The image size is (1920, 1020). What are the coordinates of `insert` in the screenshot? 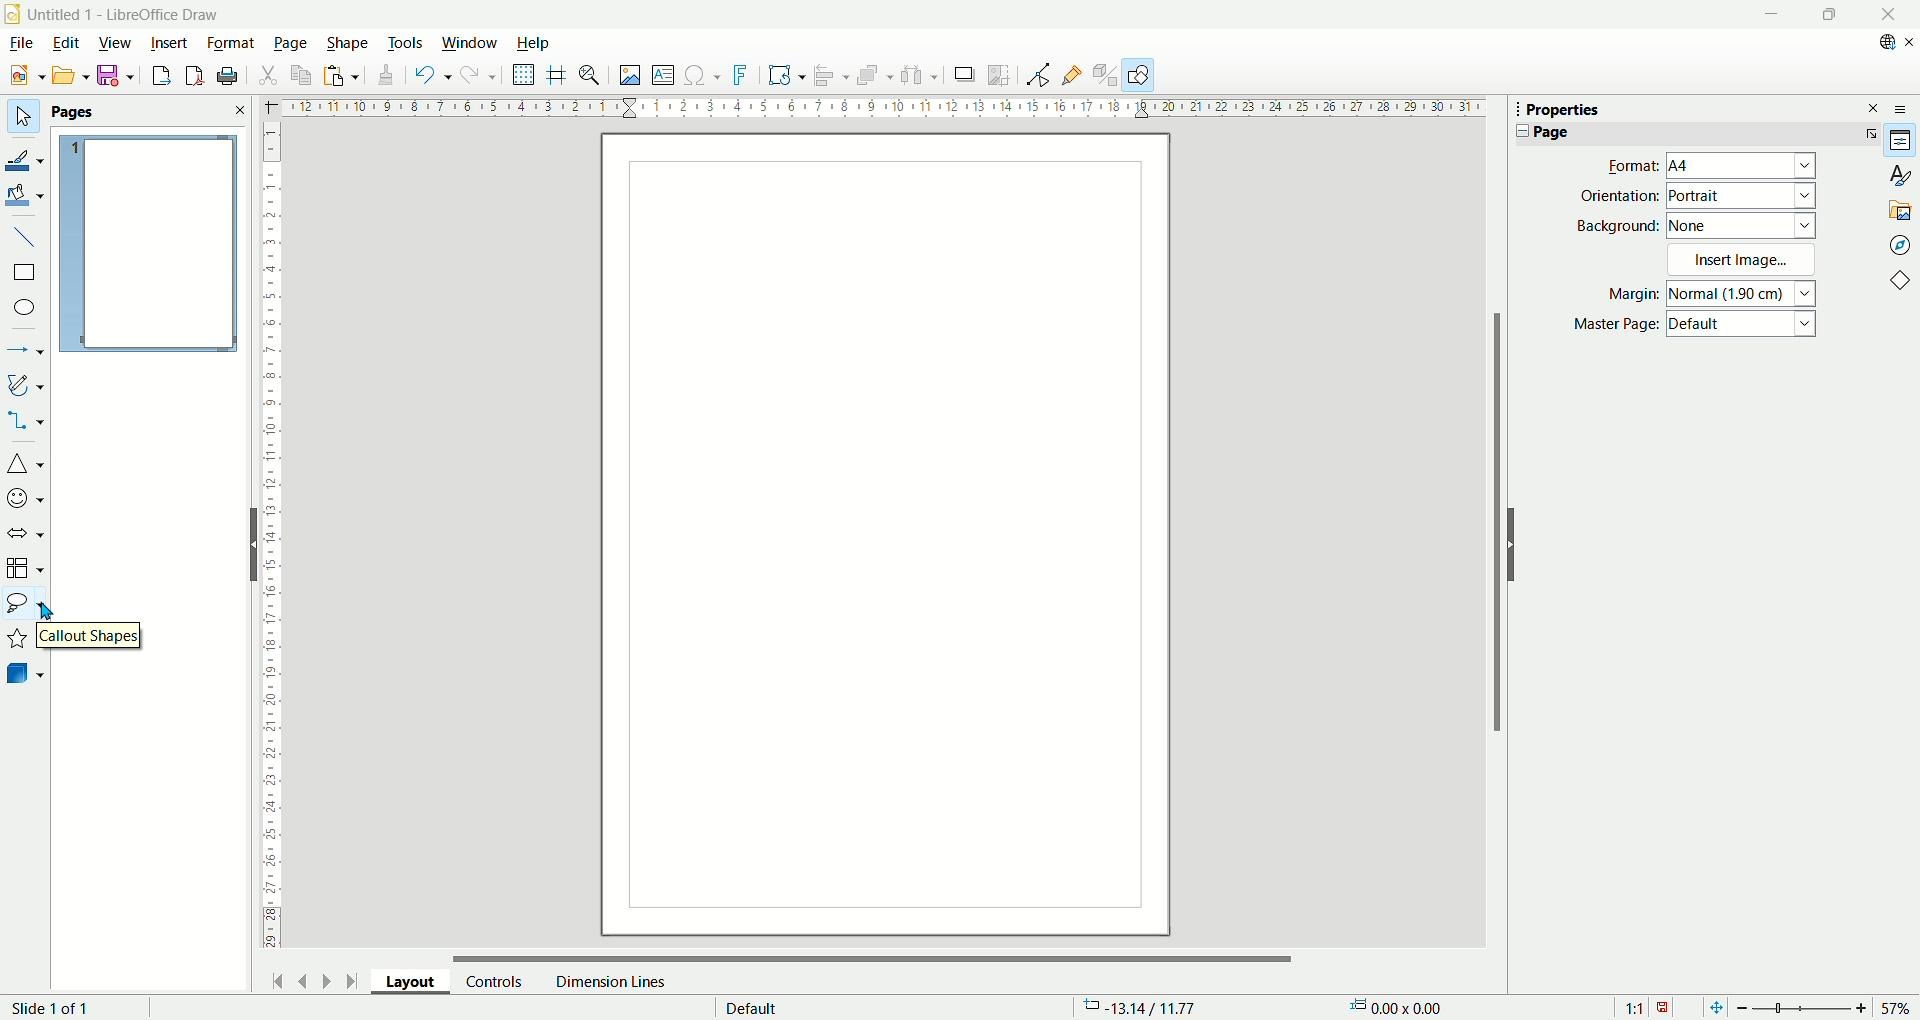 It's located at (170, 41).